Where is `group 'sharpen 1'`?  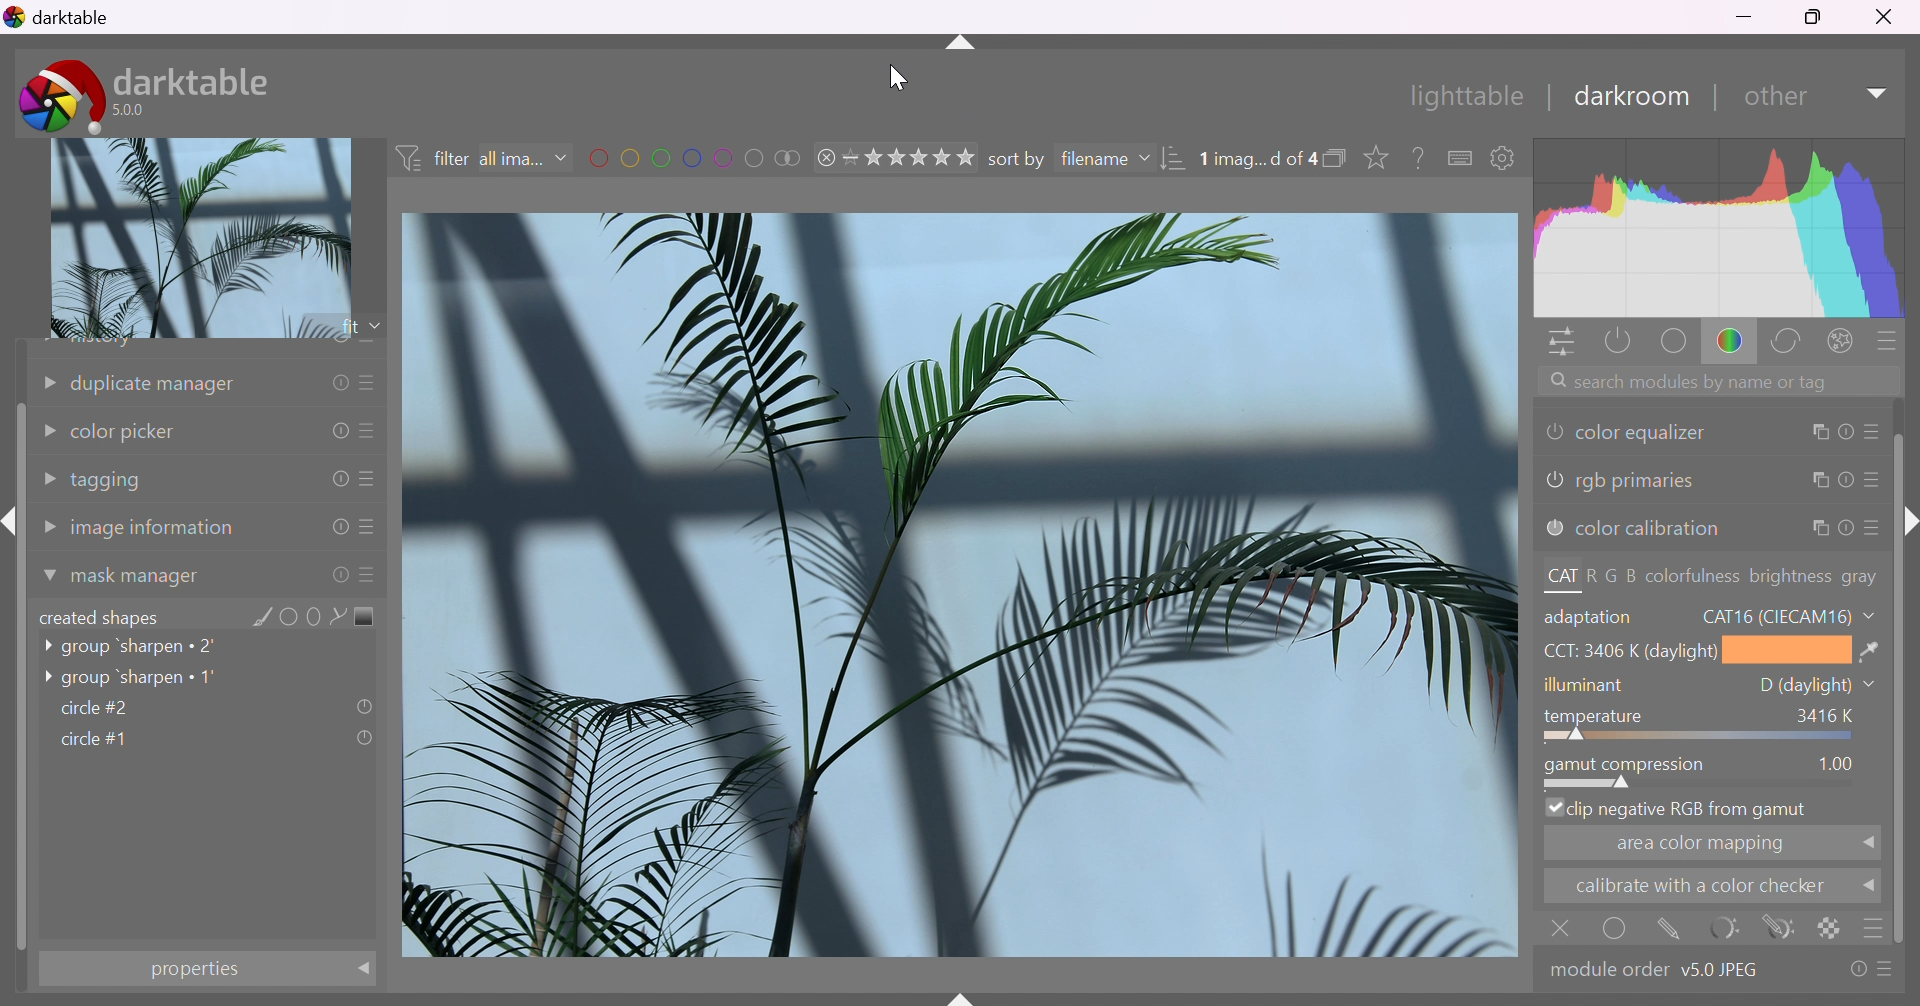 group 'sharpen 1' is located at coordinates (133, 680).